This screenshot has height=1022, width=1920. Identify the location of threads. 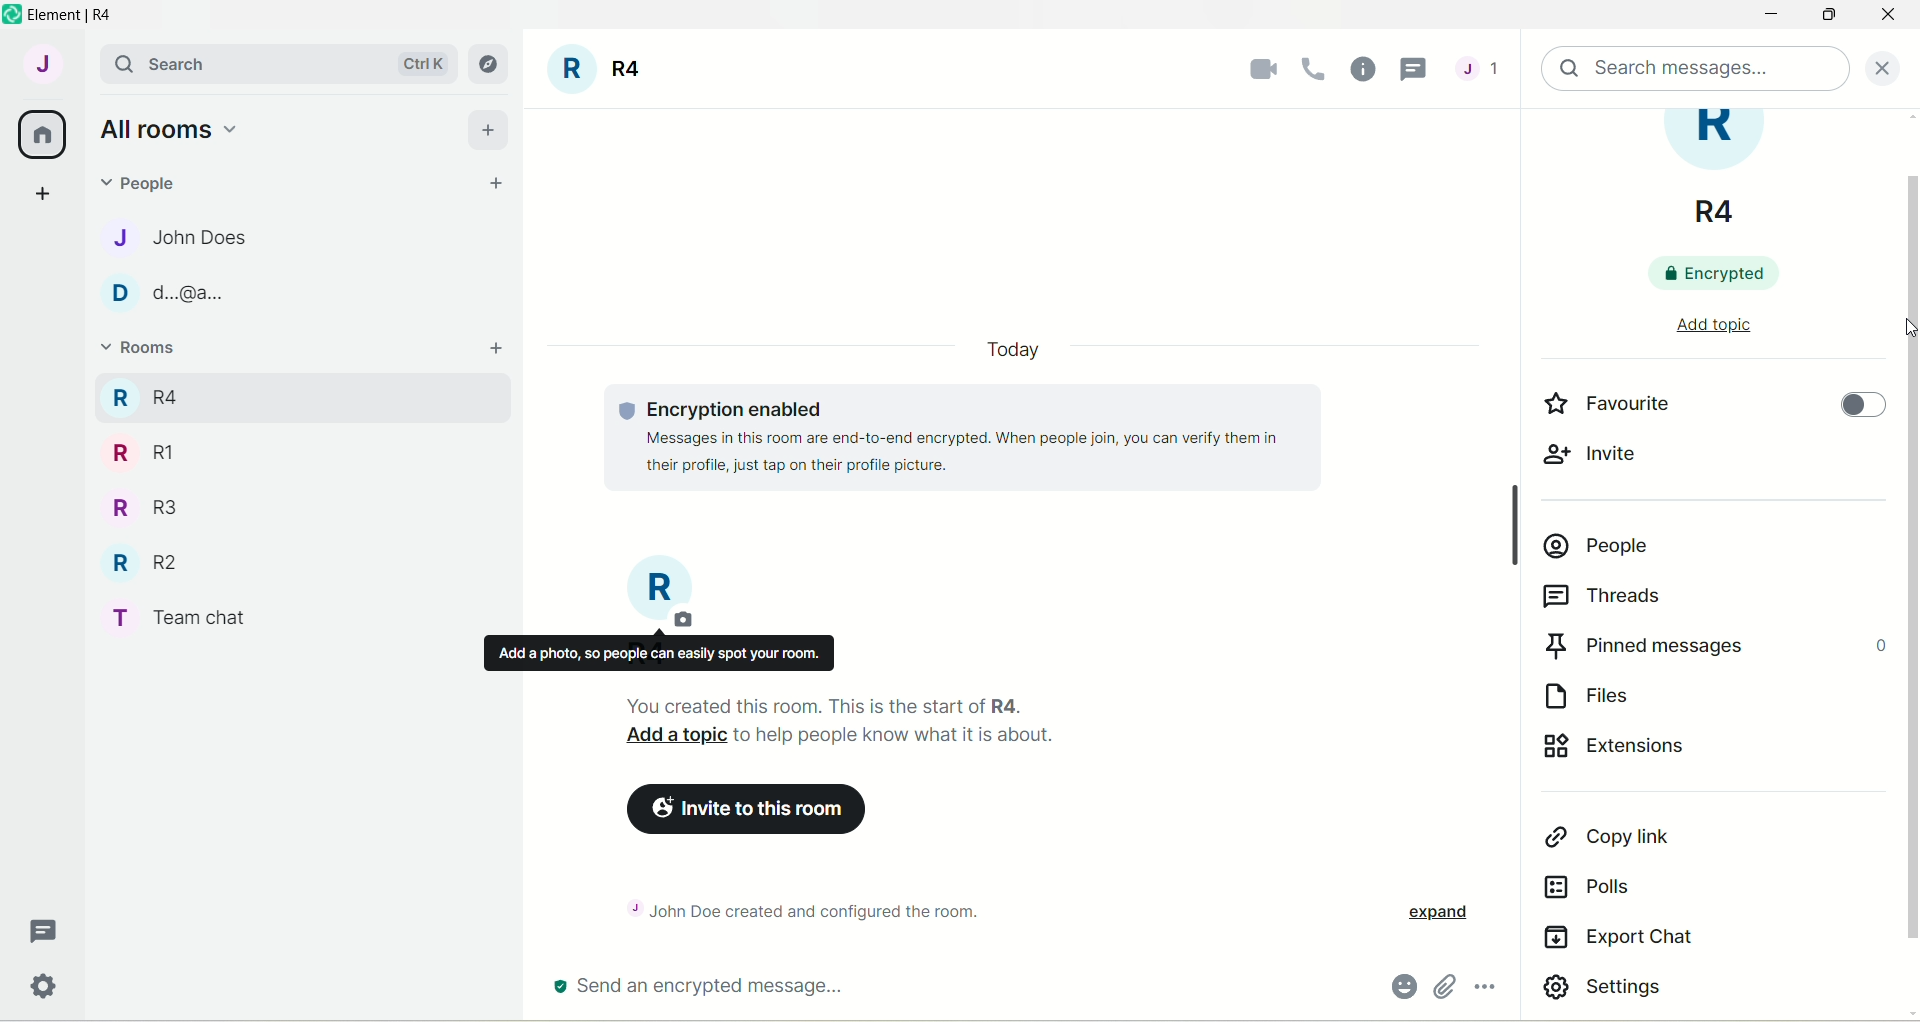
(45, 932).